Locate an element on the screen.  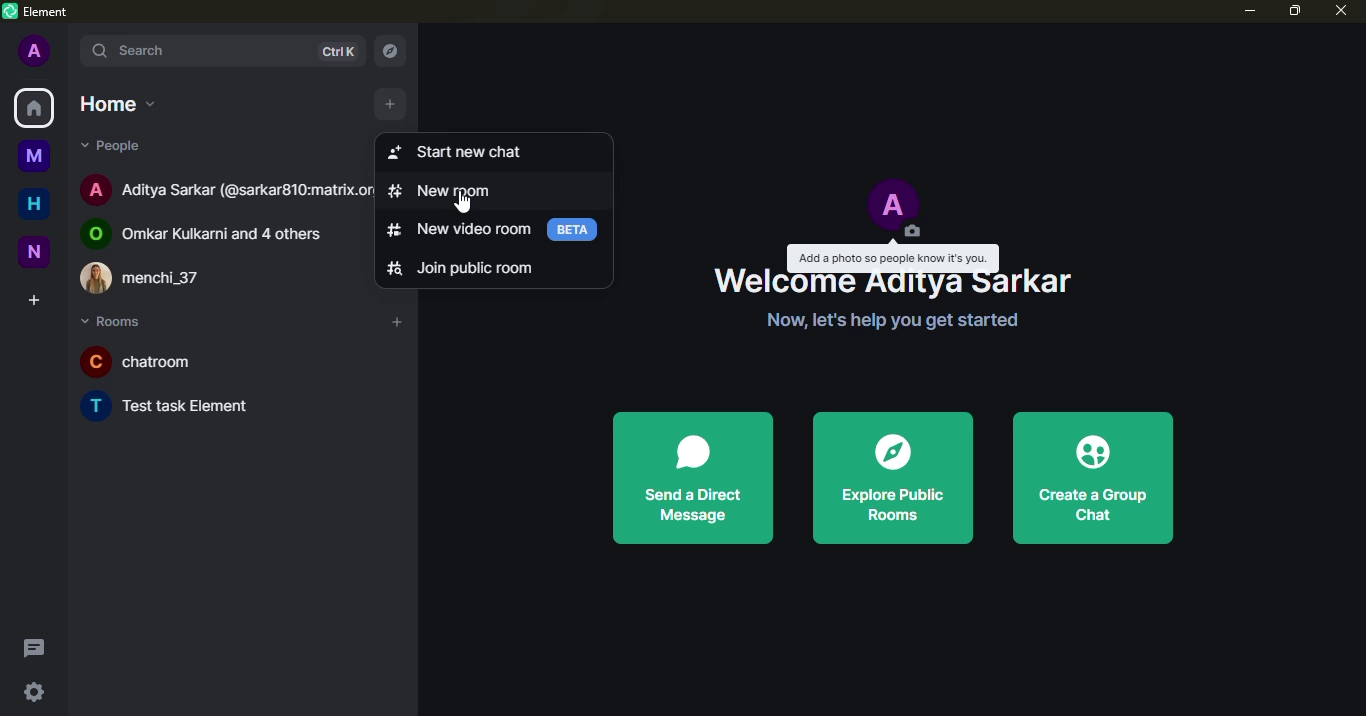
new is located at coordinates (35, 251).